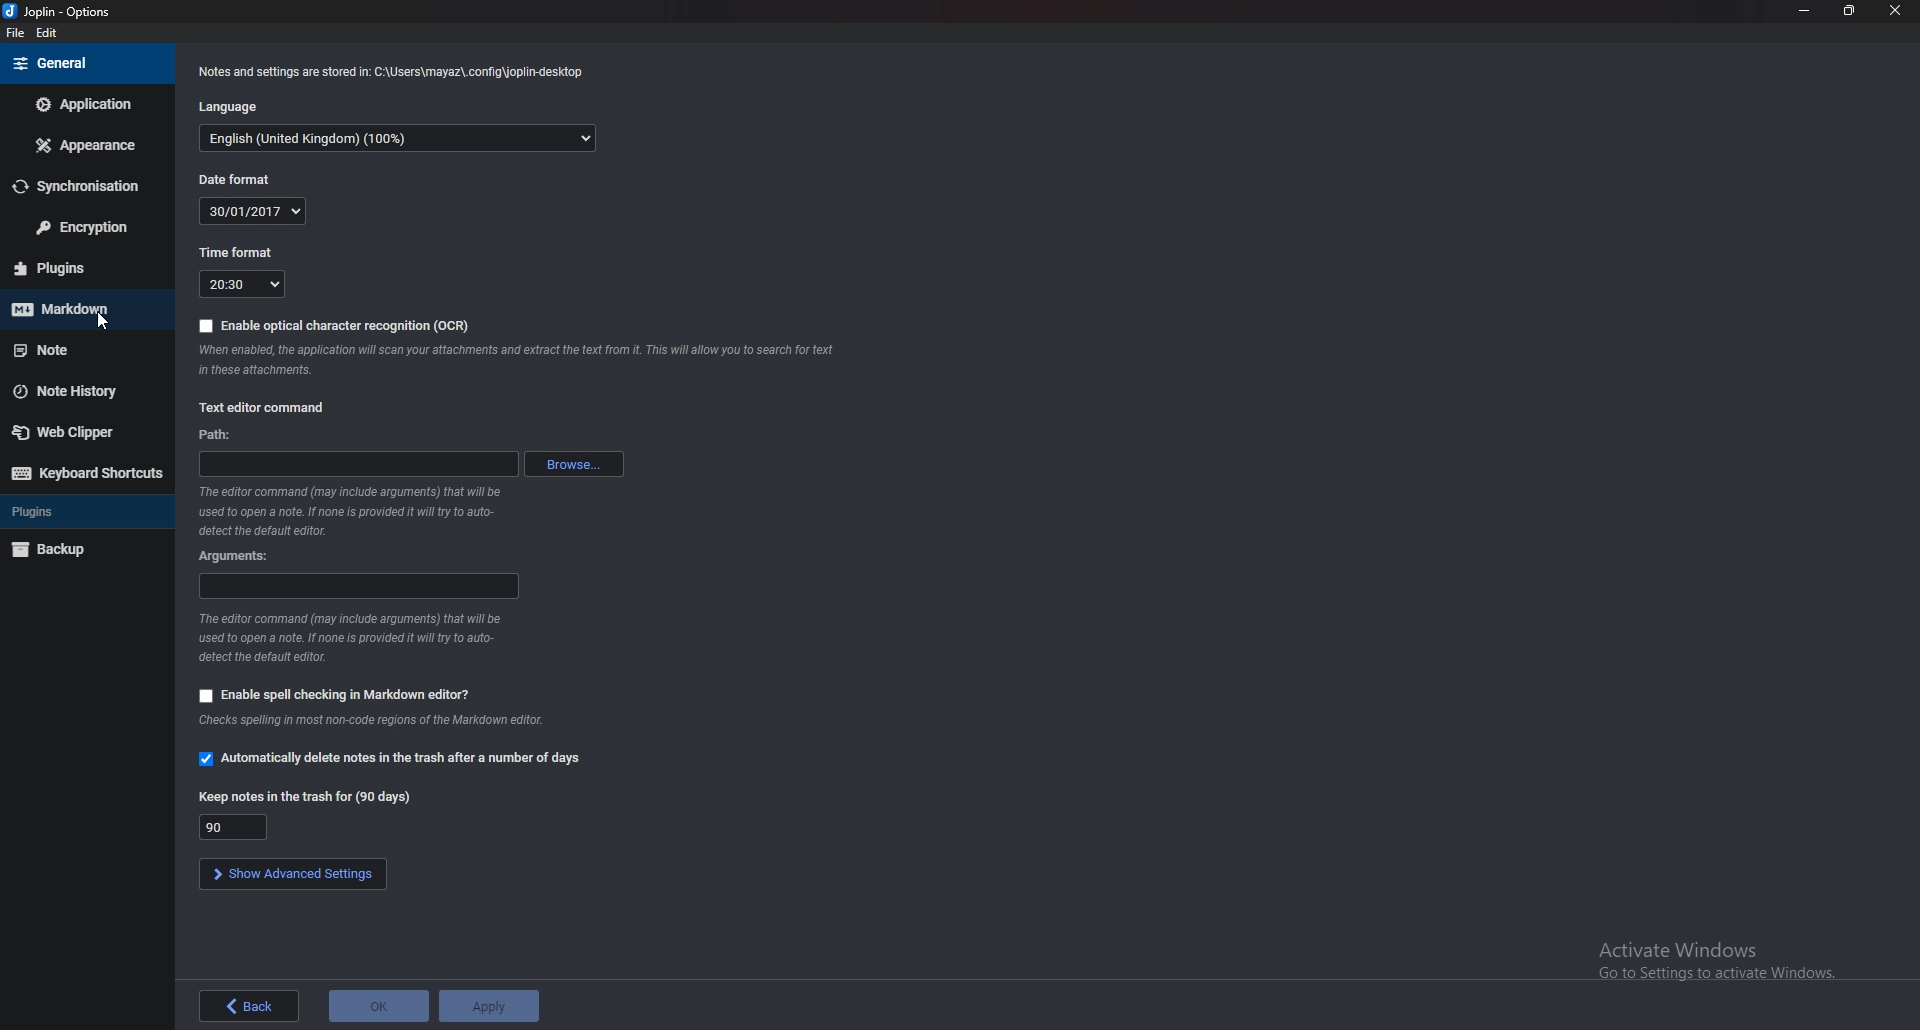 Image resolution: width=1920 pixels, height=1030 pixels. Describe the element at coordinates (261, 407) in the screenshot. I see `Text editor command` at that location.